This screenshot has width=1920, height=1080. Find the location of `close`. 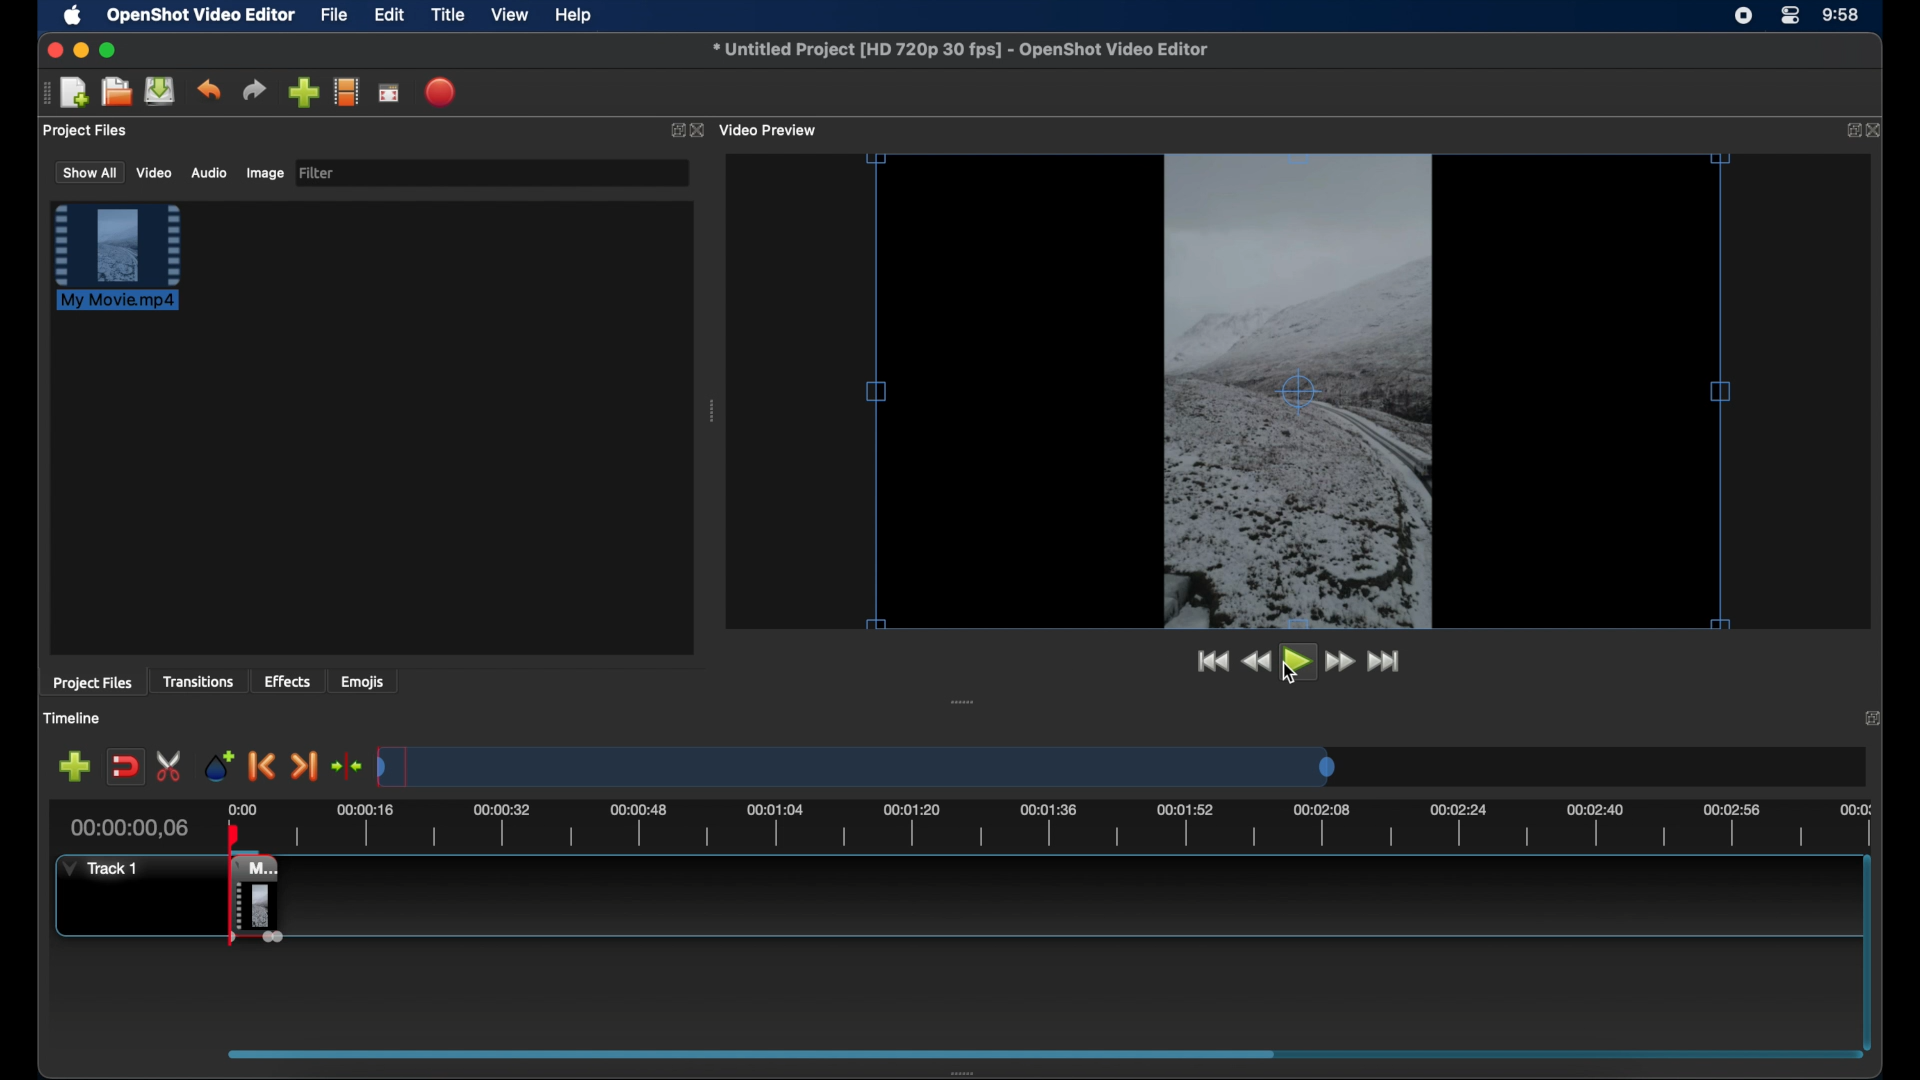

close is located at coordinates (1876, 130).